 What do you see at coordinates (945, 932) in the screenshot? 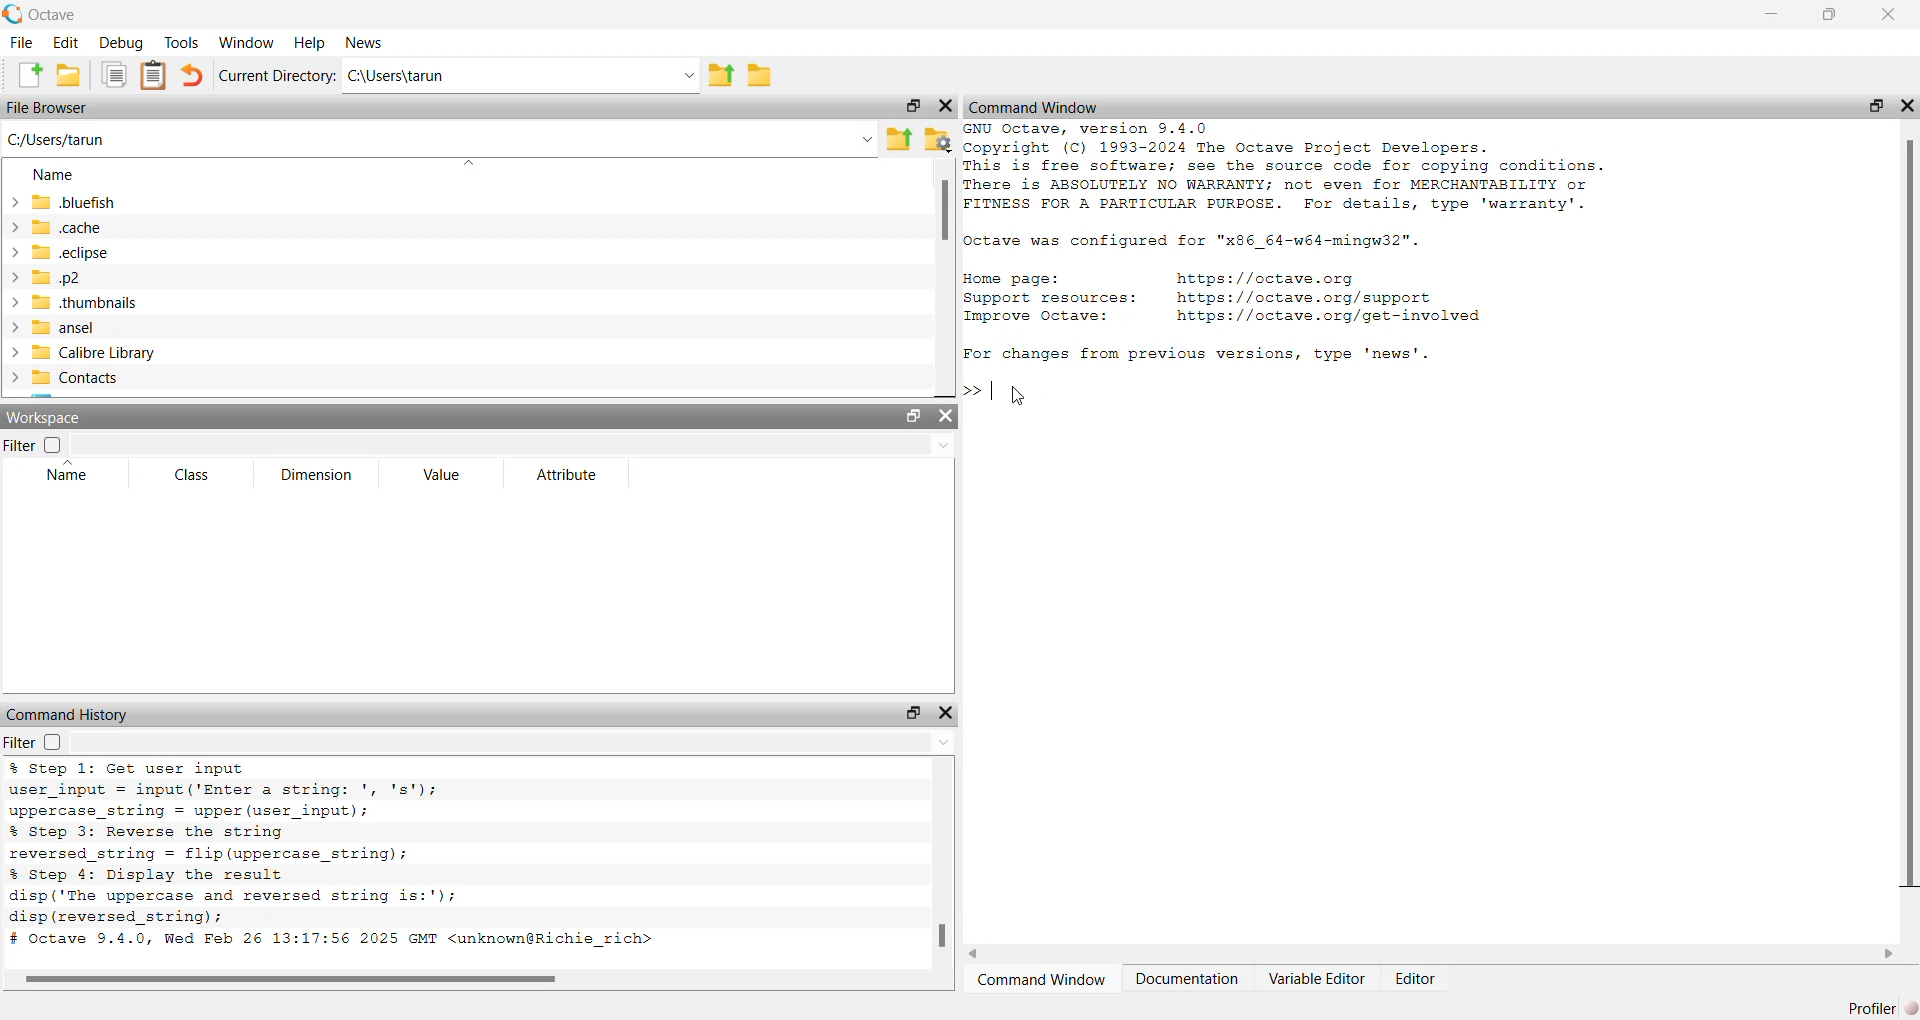
I see `scrollbar` at bounding box center [945, 932].